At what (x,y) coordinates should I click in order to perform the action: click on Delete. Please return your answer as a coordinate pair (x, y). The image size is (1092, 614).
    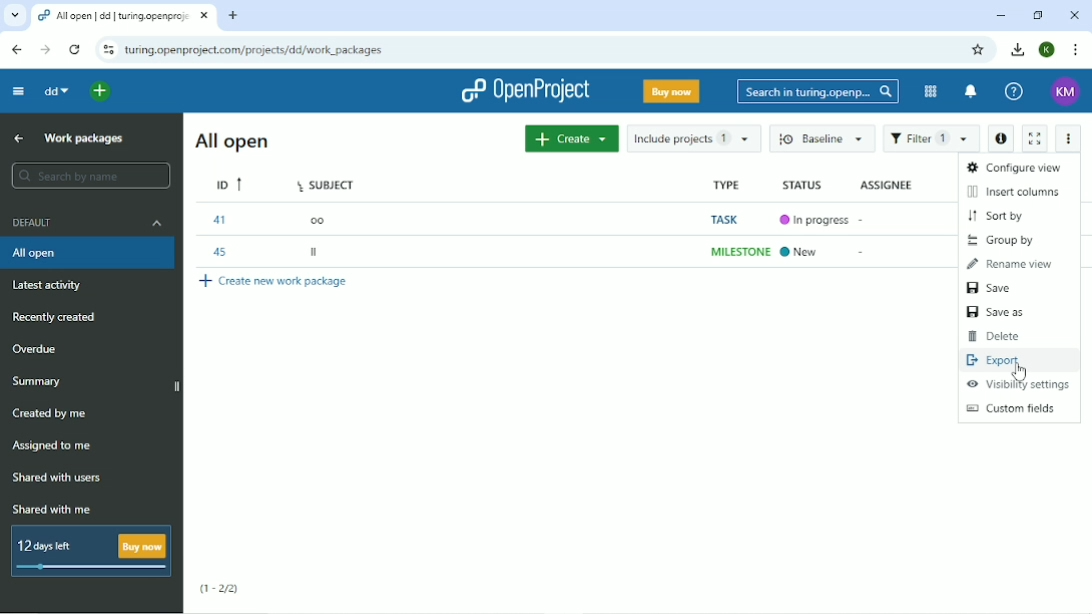
    Looking at the image, I should click on (995, 336).